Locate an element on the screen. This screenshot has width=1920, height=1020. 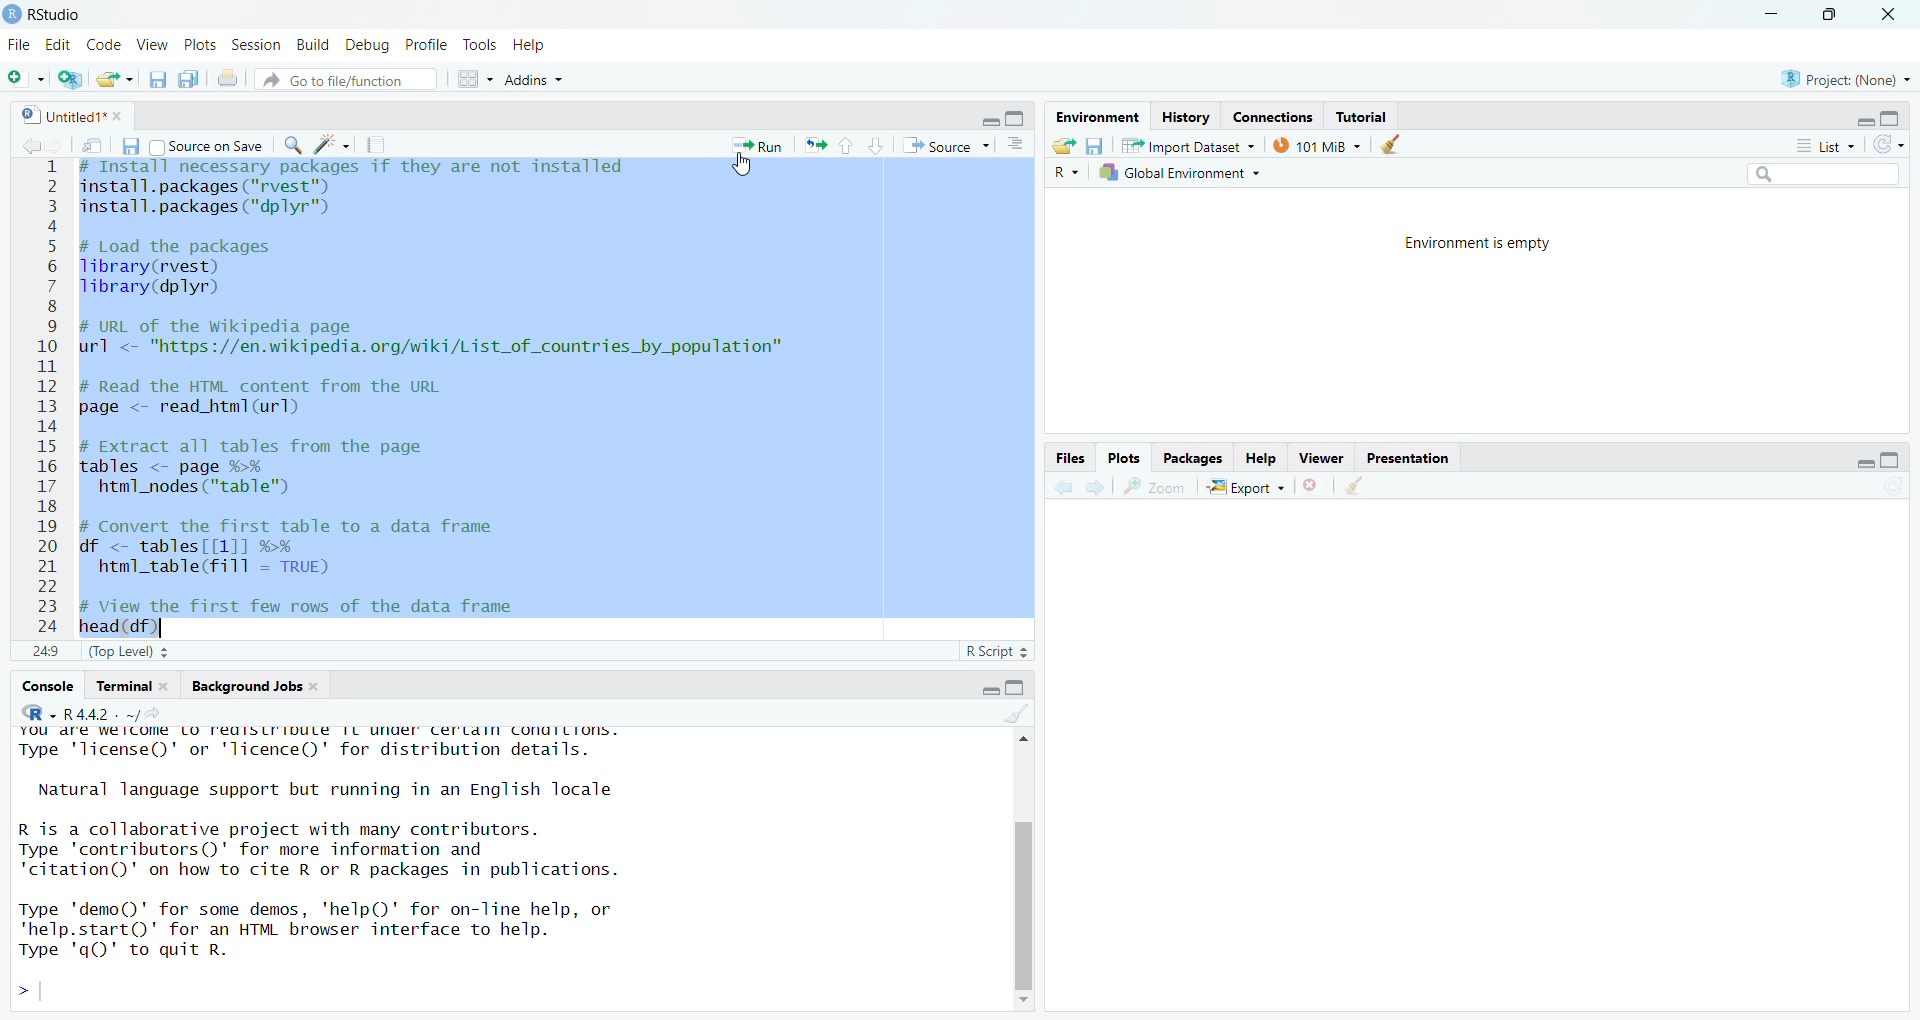
Addins is located at coordinates (535, 78).